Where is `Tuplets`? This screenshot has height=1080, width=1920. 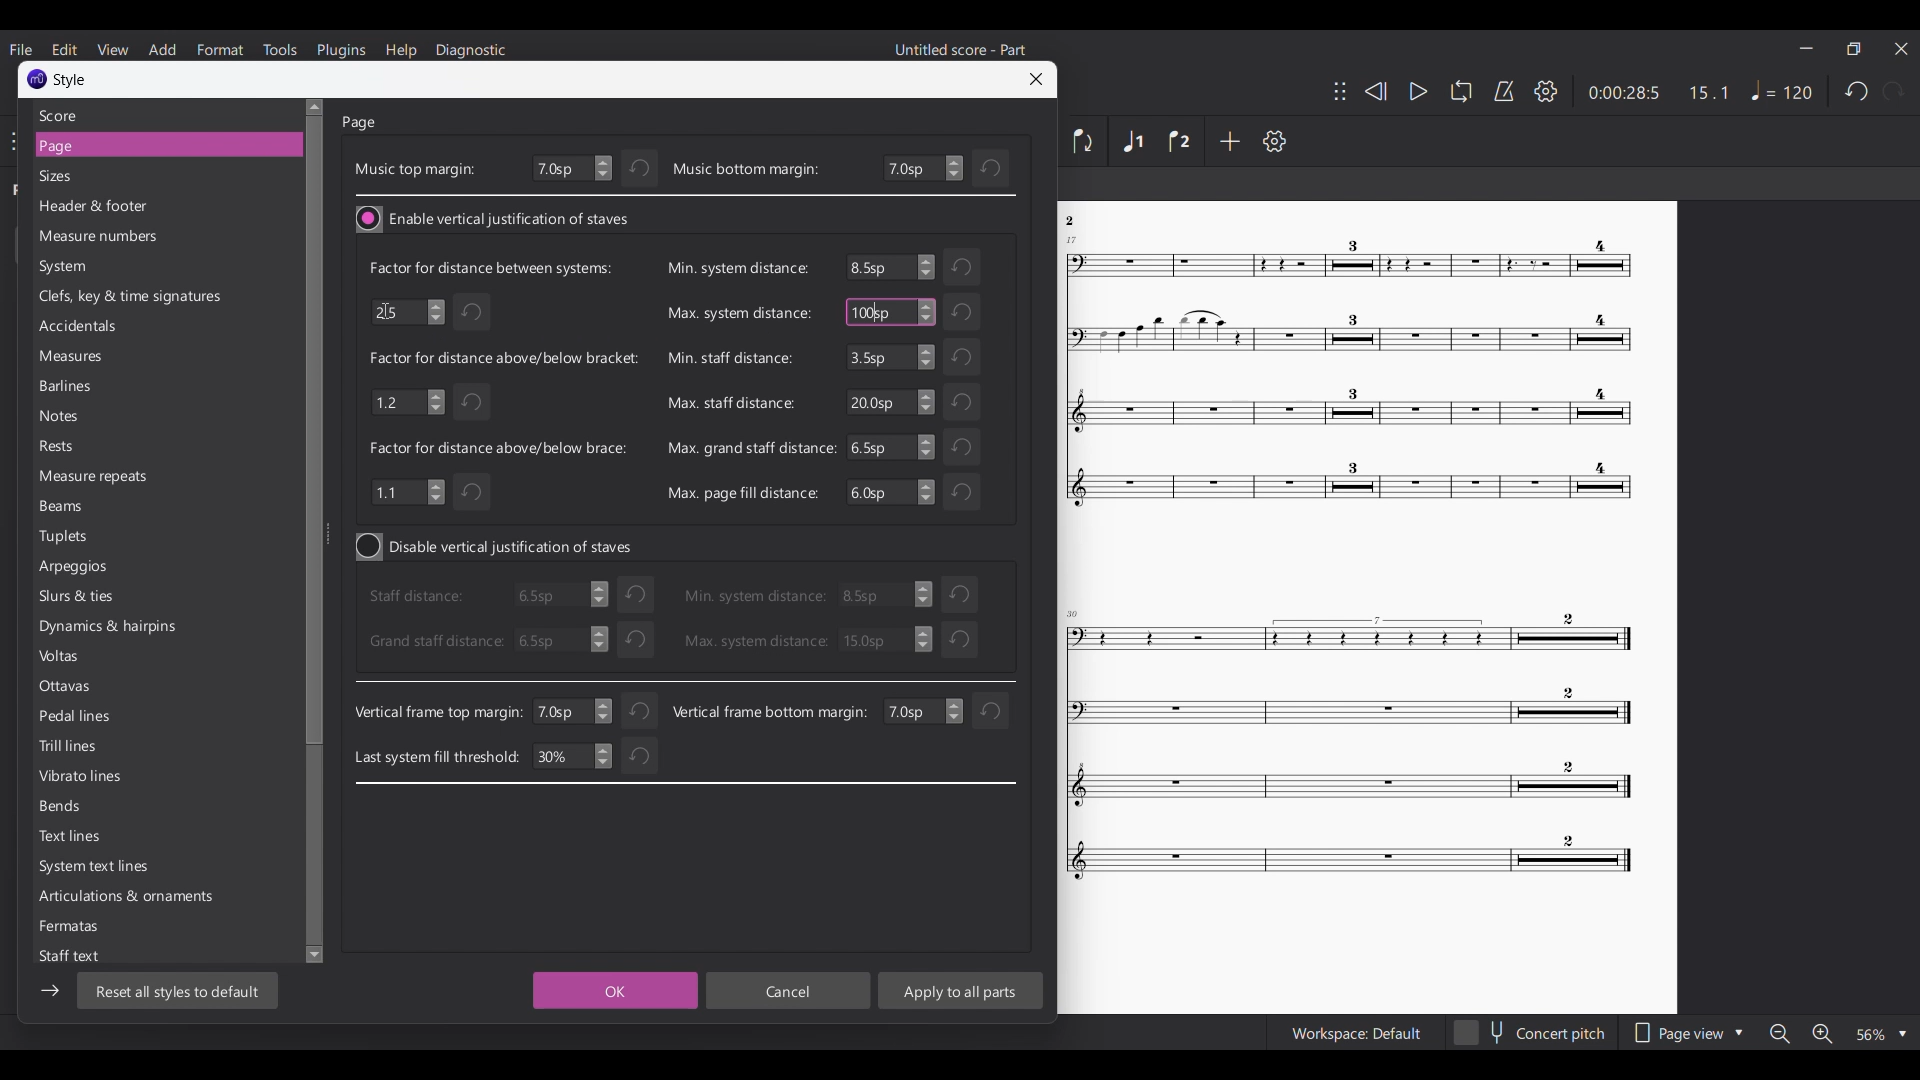
Tuplets is located at coordinates (93, 536).